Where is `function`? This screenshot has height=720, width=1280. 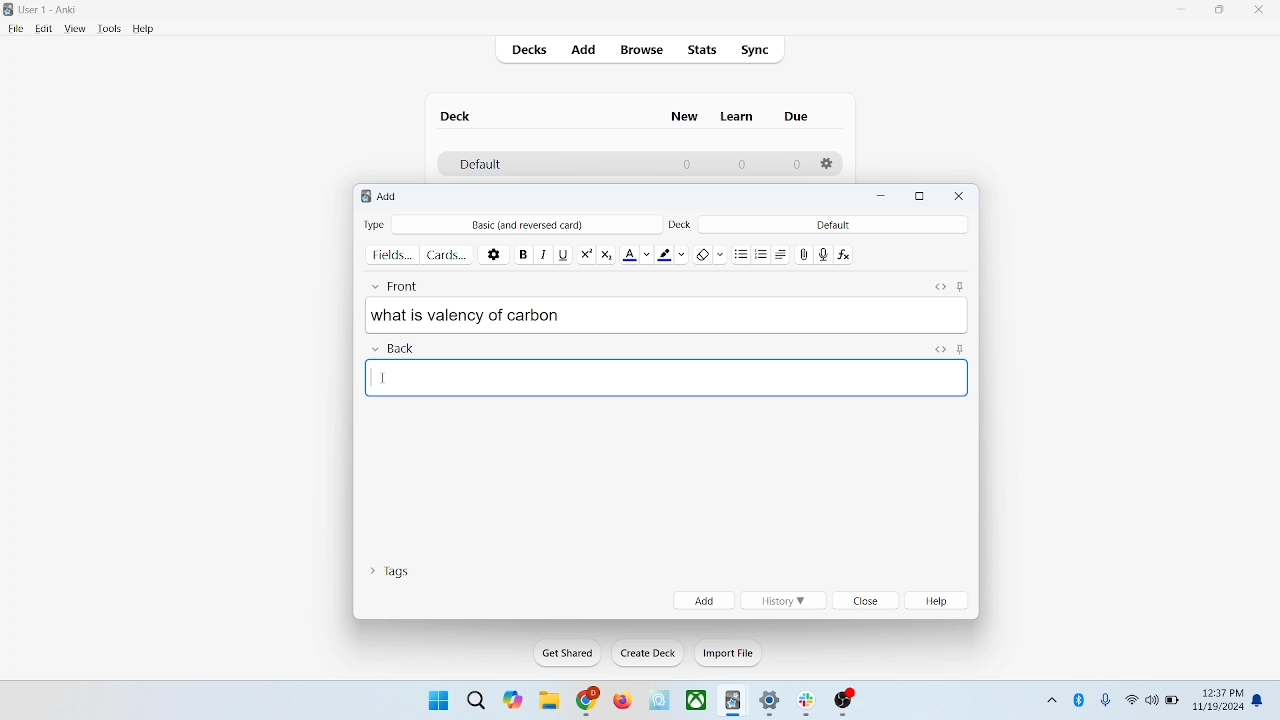
function is located at coordinates (846, 253).